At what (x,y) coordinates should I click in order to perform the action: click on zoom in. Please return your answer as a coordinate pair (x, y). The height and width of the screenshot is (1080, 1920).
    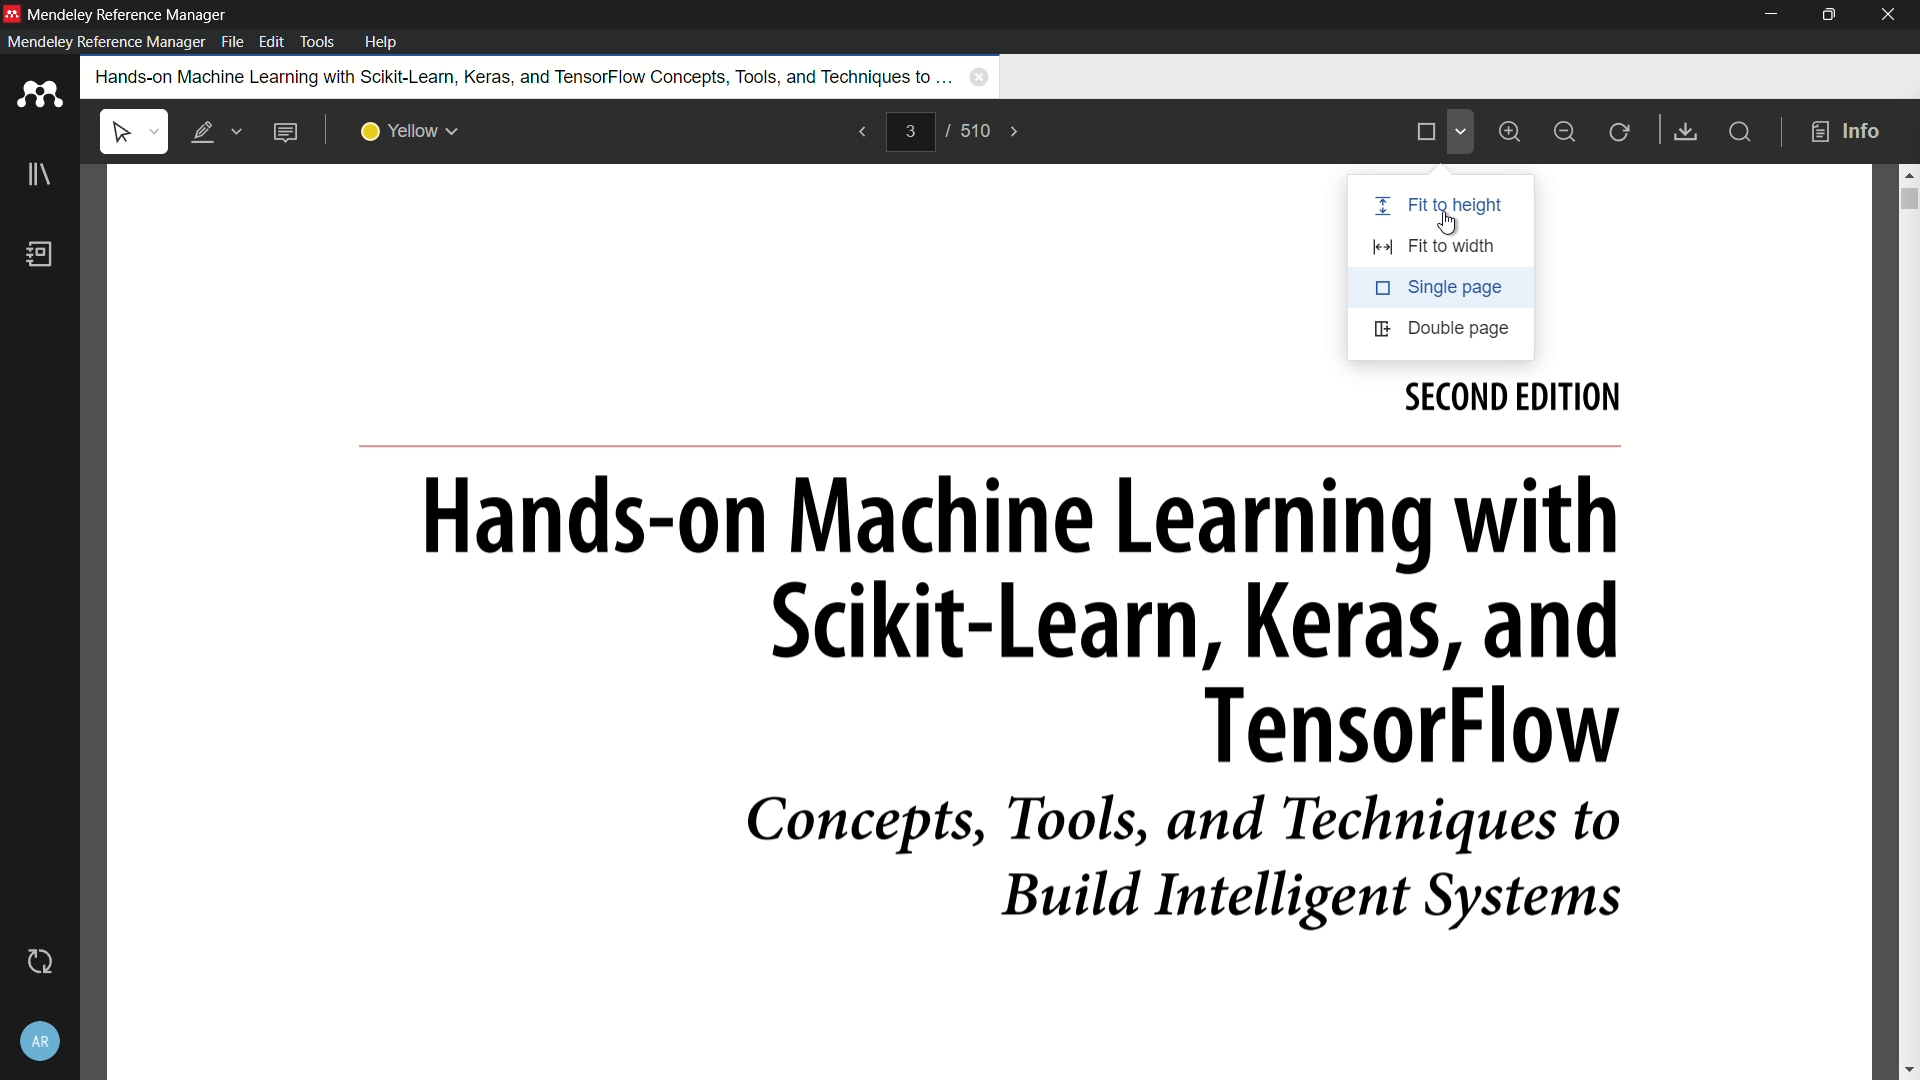
    Looking at the image, I should click on (1514, 132).